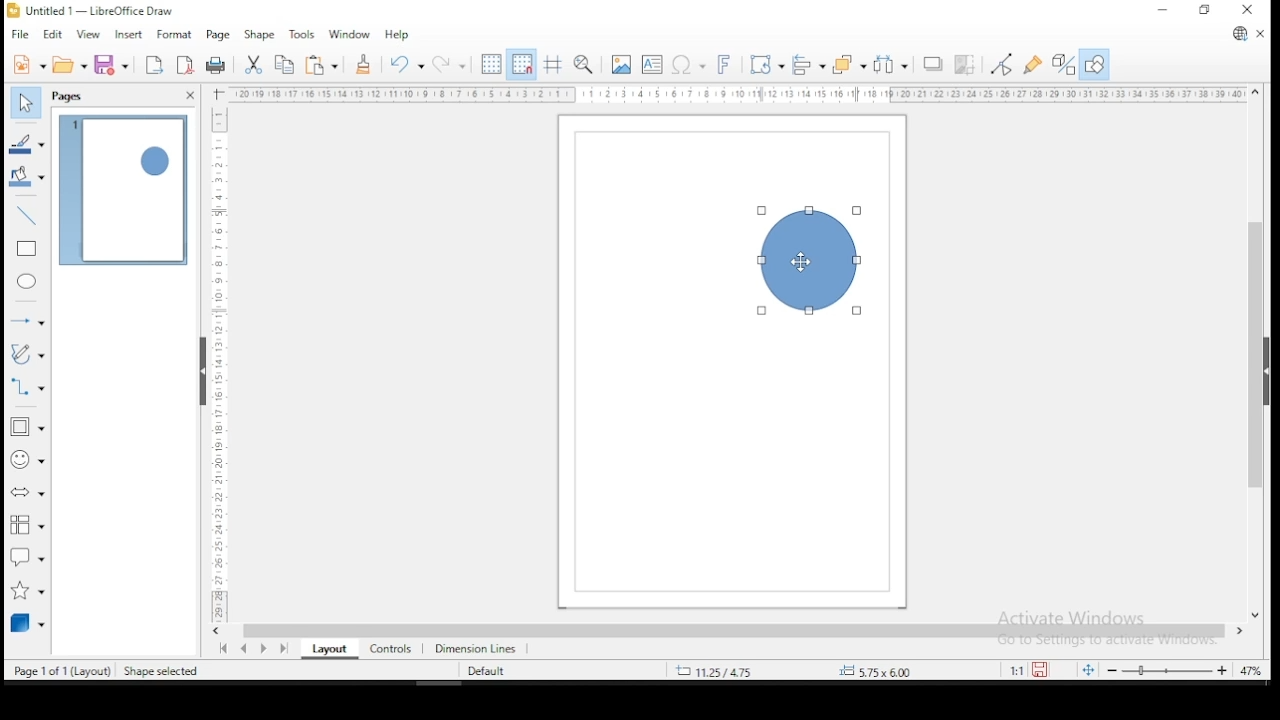 The image size is (1280, 720). Describe the element at coordinates (25, 385) in the screenshot. I see `connectors` at that location.